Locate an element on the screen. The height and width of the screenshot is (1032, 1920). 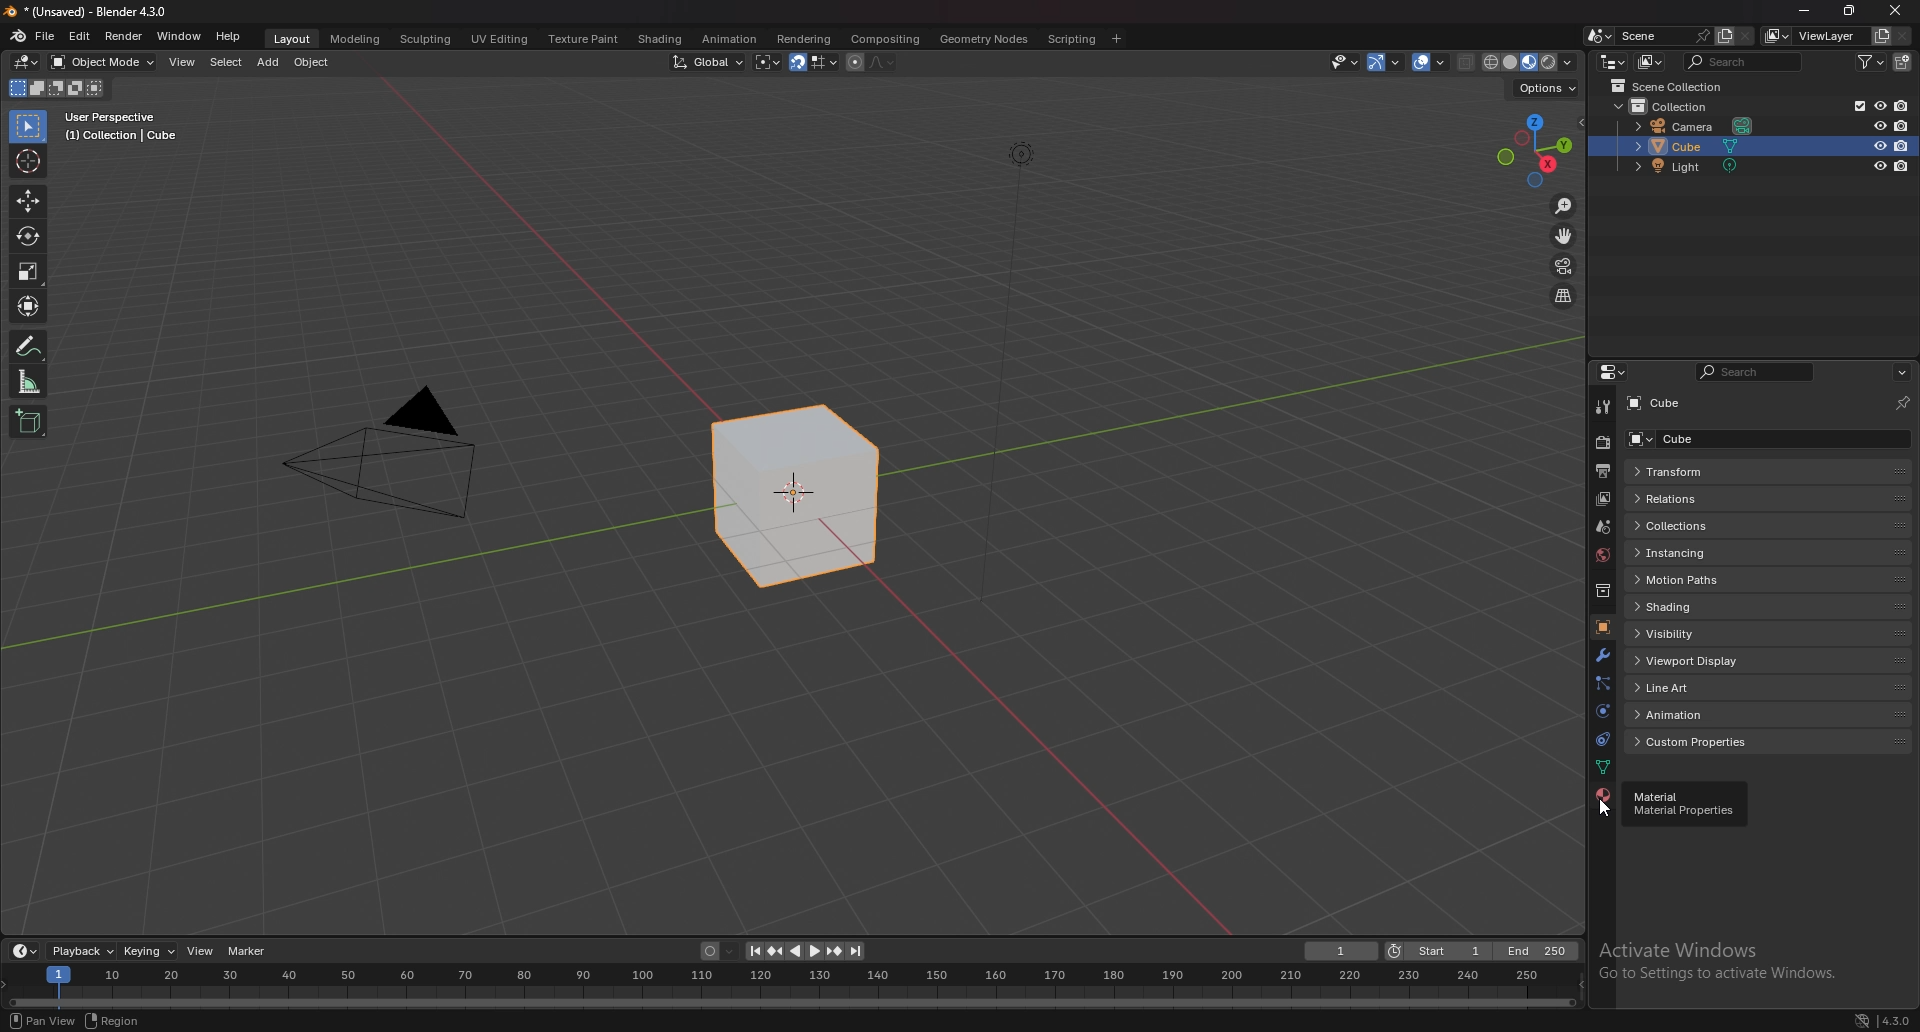
rotate view is located at coordinates (108, 1019).